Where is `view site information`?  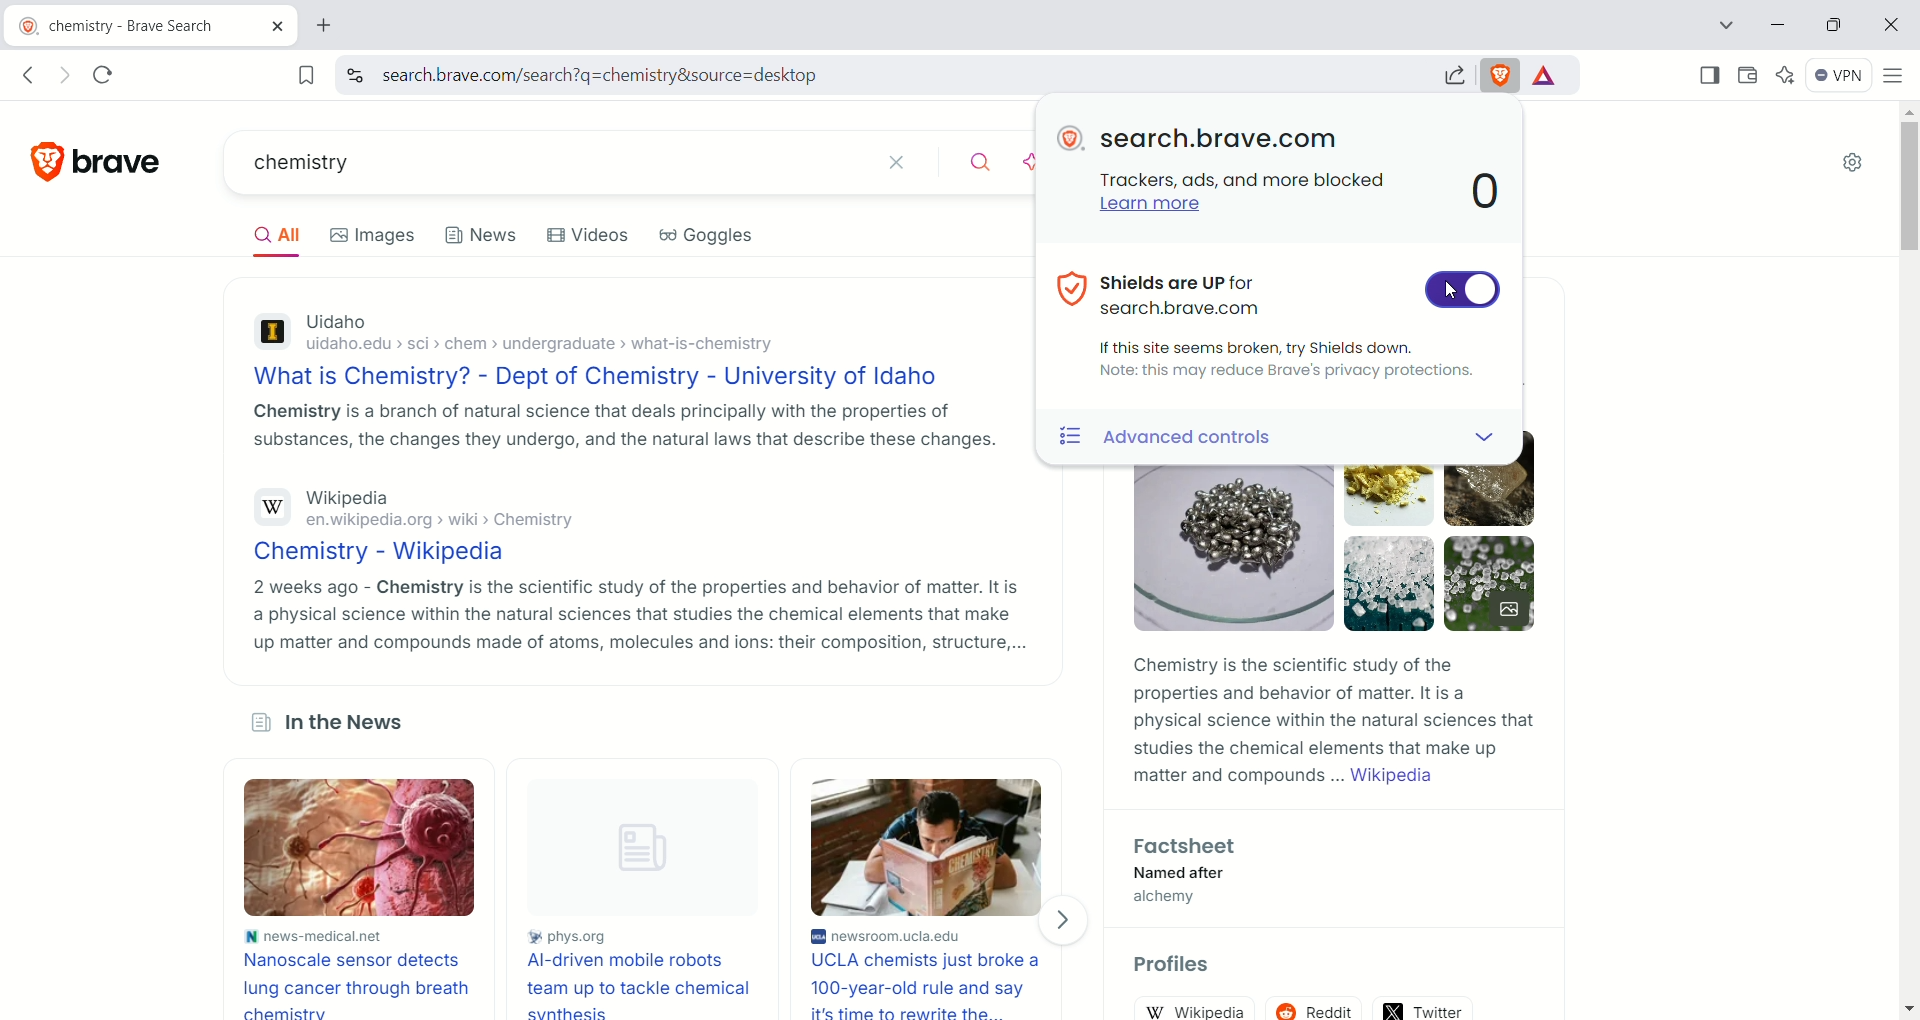
view site information is located at coordinates (354, 75).